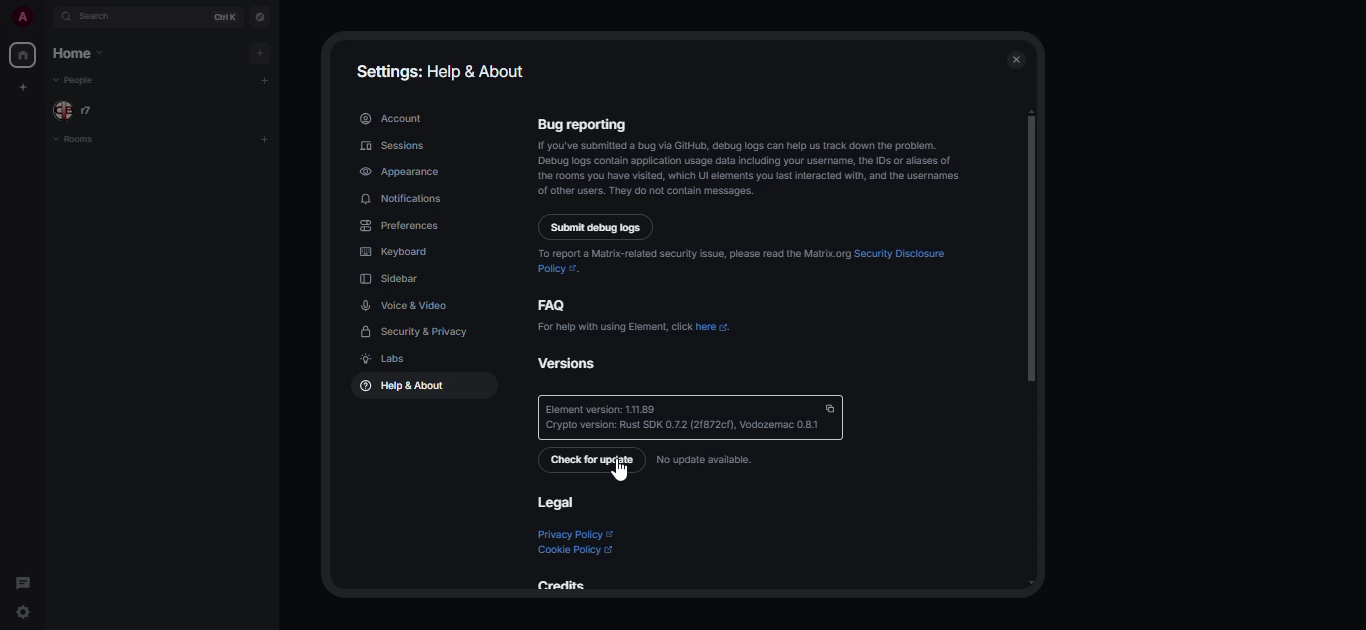 The width and height of the screenshot is (1366, 630). I want to click on help & about, so click(409, 385).